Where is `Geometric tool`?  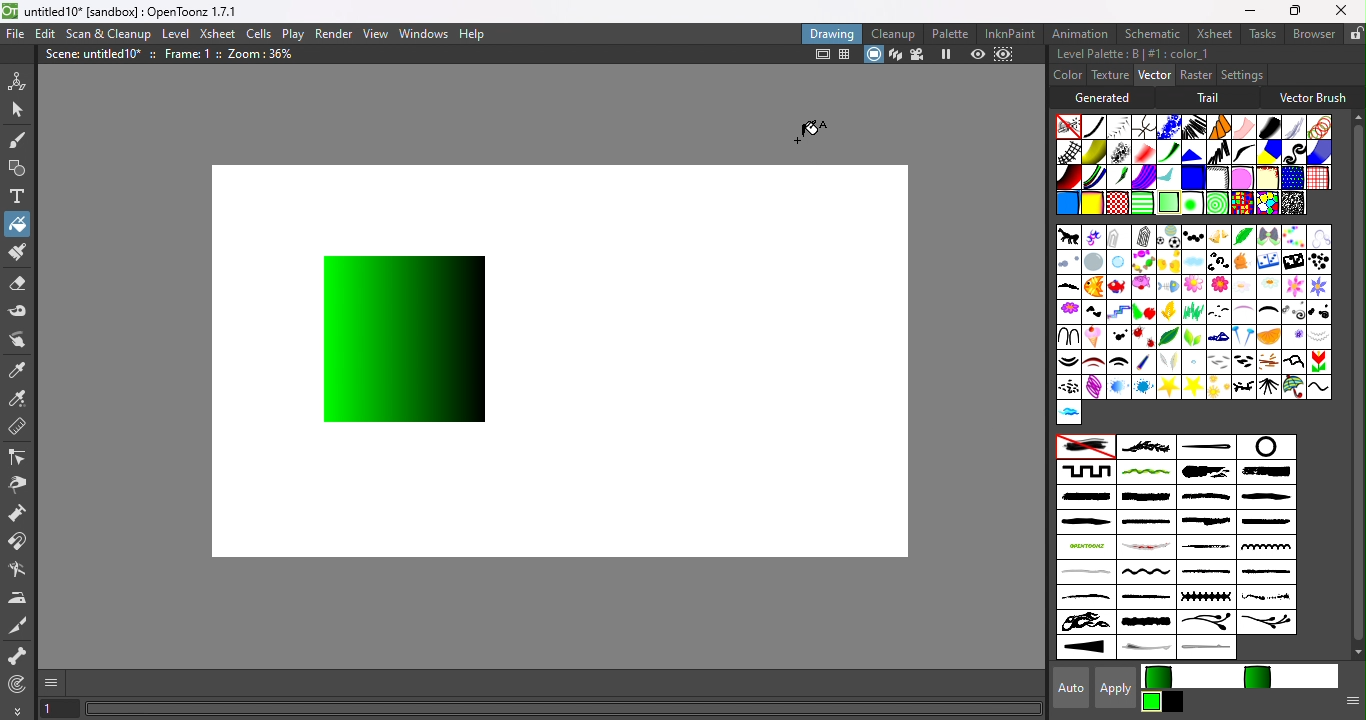
Geometric tool is located at coordinates (15, 169).